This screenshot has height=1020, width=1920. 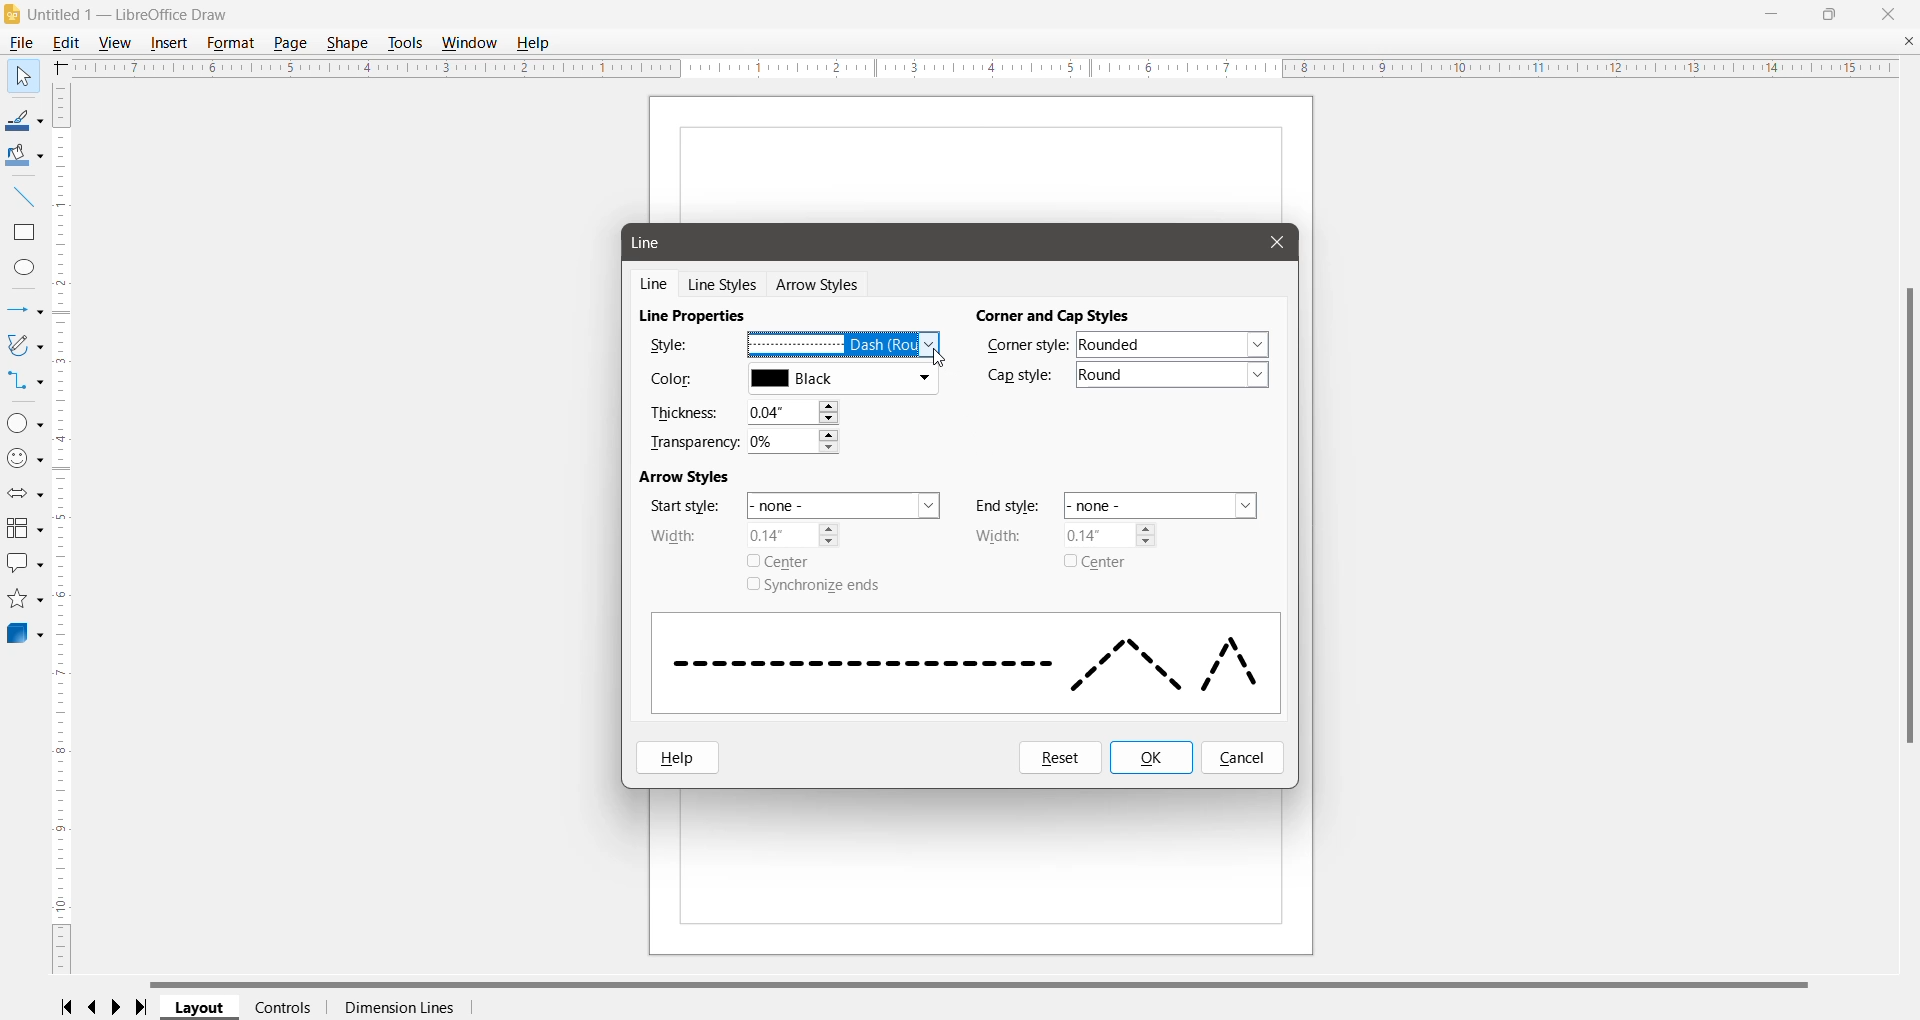 I want to click on Minimize, so click(x=1772, y=13).